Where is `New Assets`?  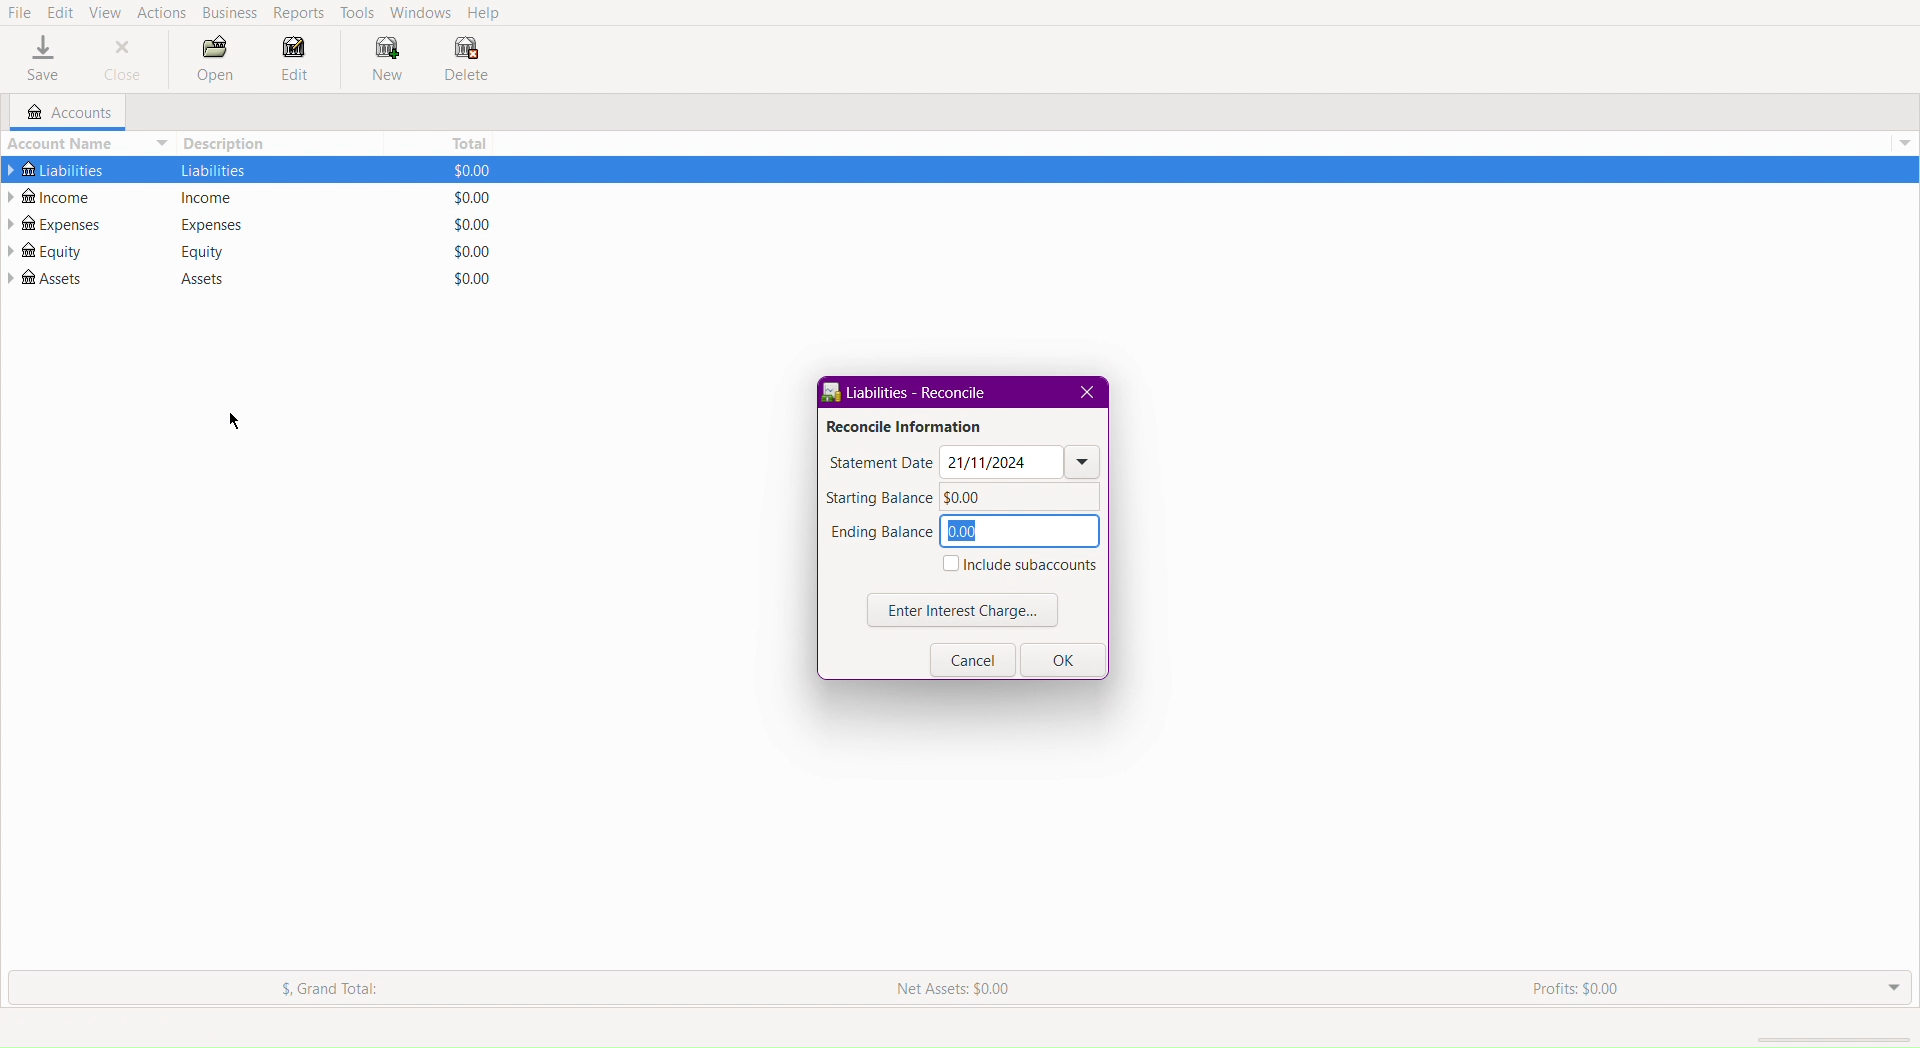
New Assets is located at coordinates (957, 986).